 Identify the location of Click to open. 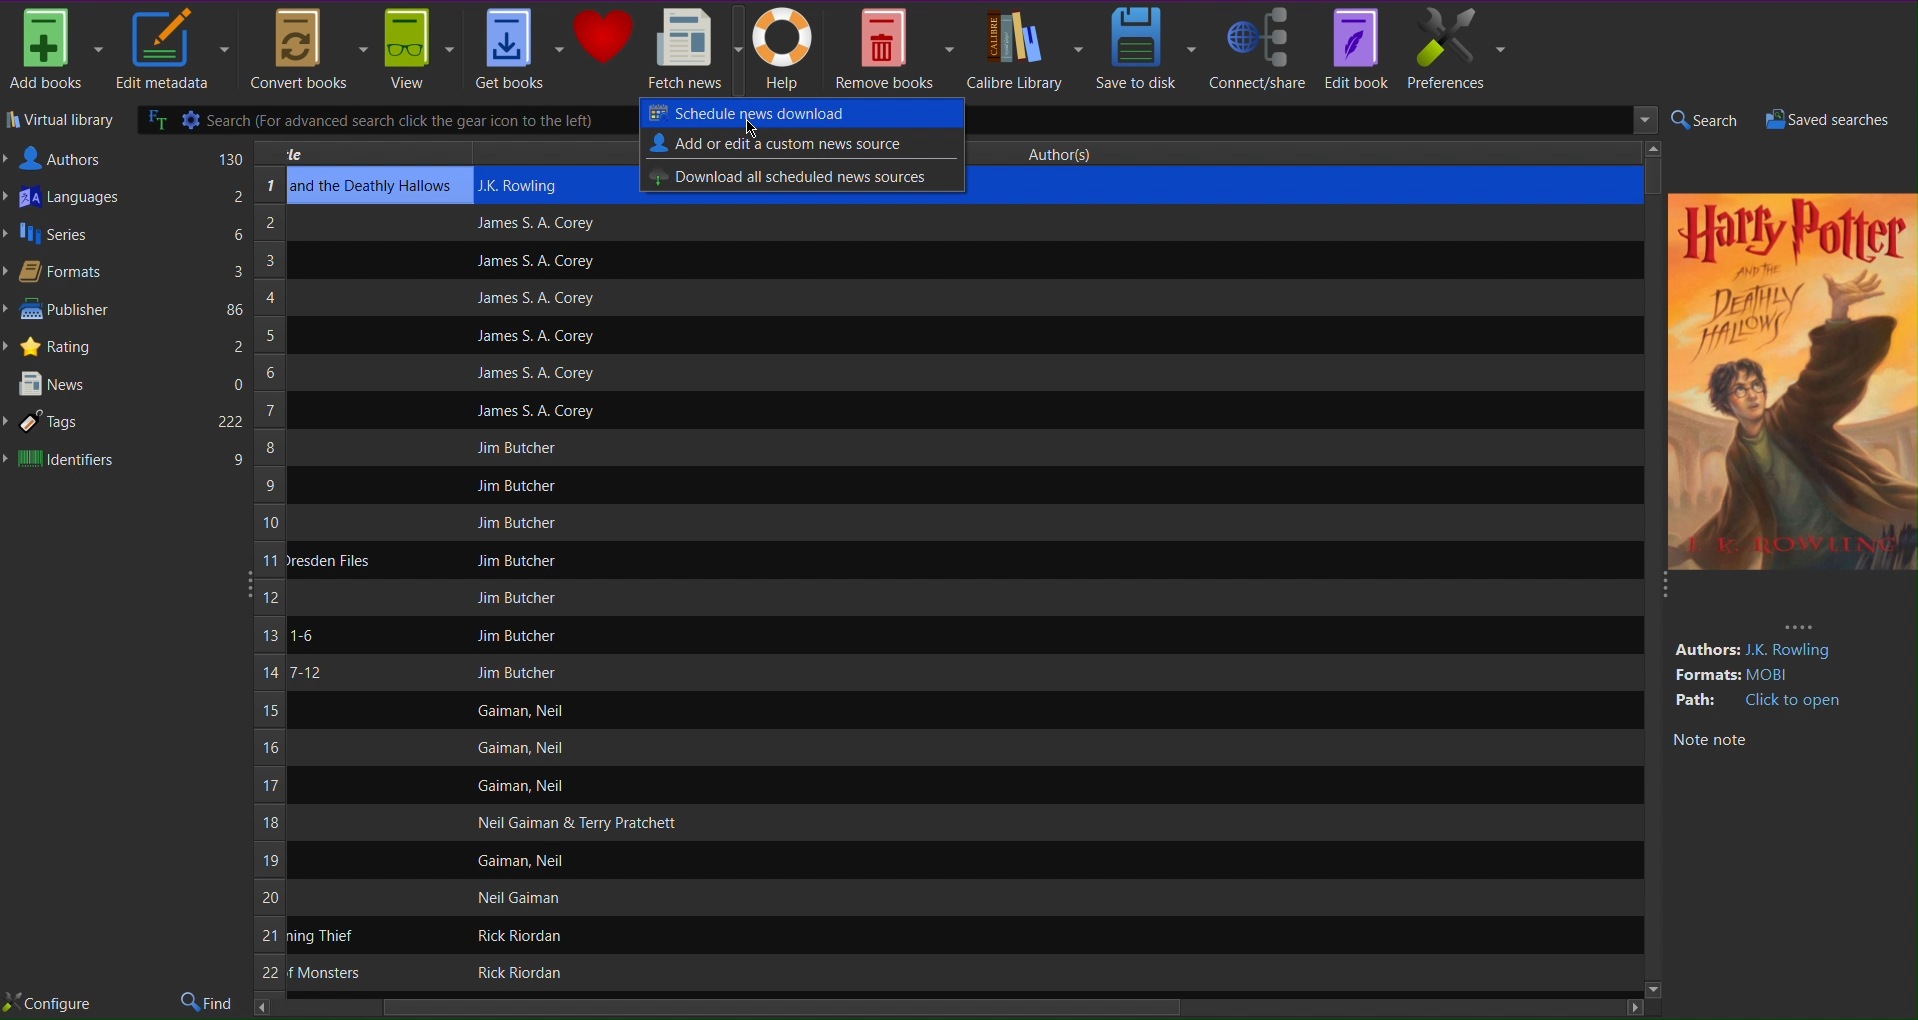
(1795, 701).